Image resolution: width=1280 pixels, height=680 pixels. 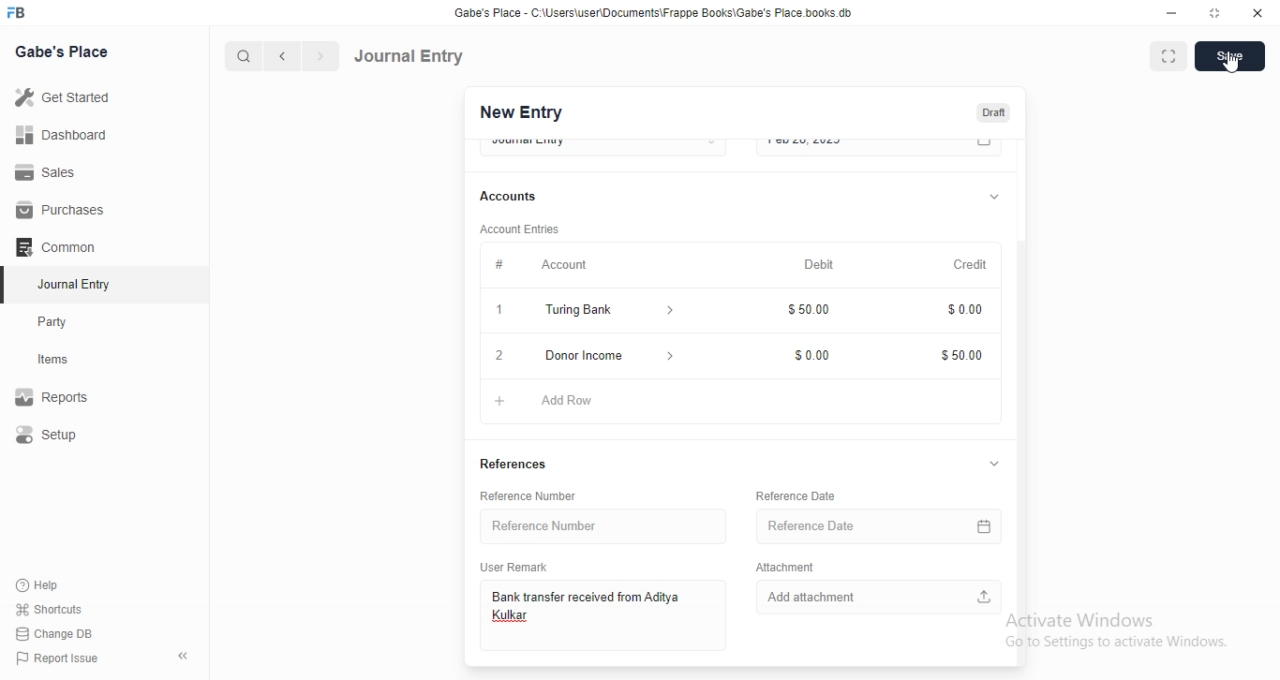 I want to click on Common, so click(x=61, y=247).